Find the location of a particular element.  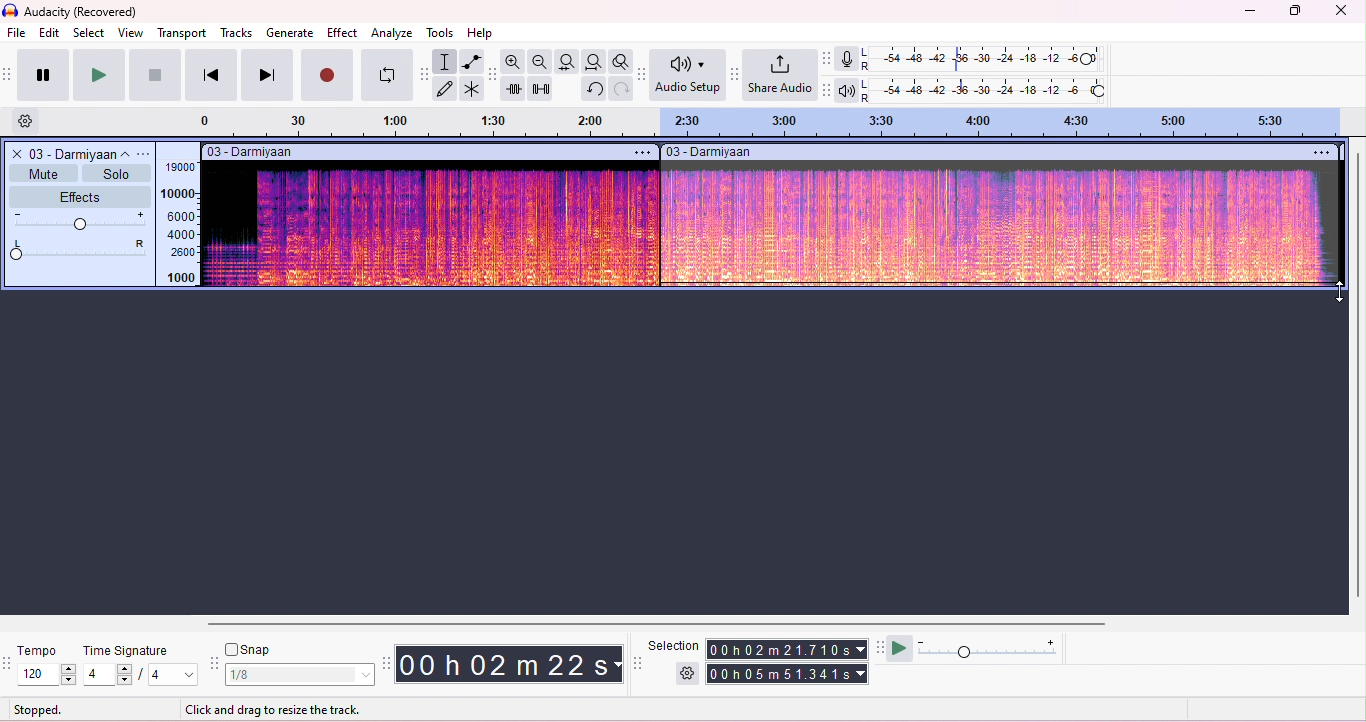

vertical scroll bar is located at coordinates (1357, 373).